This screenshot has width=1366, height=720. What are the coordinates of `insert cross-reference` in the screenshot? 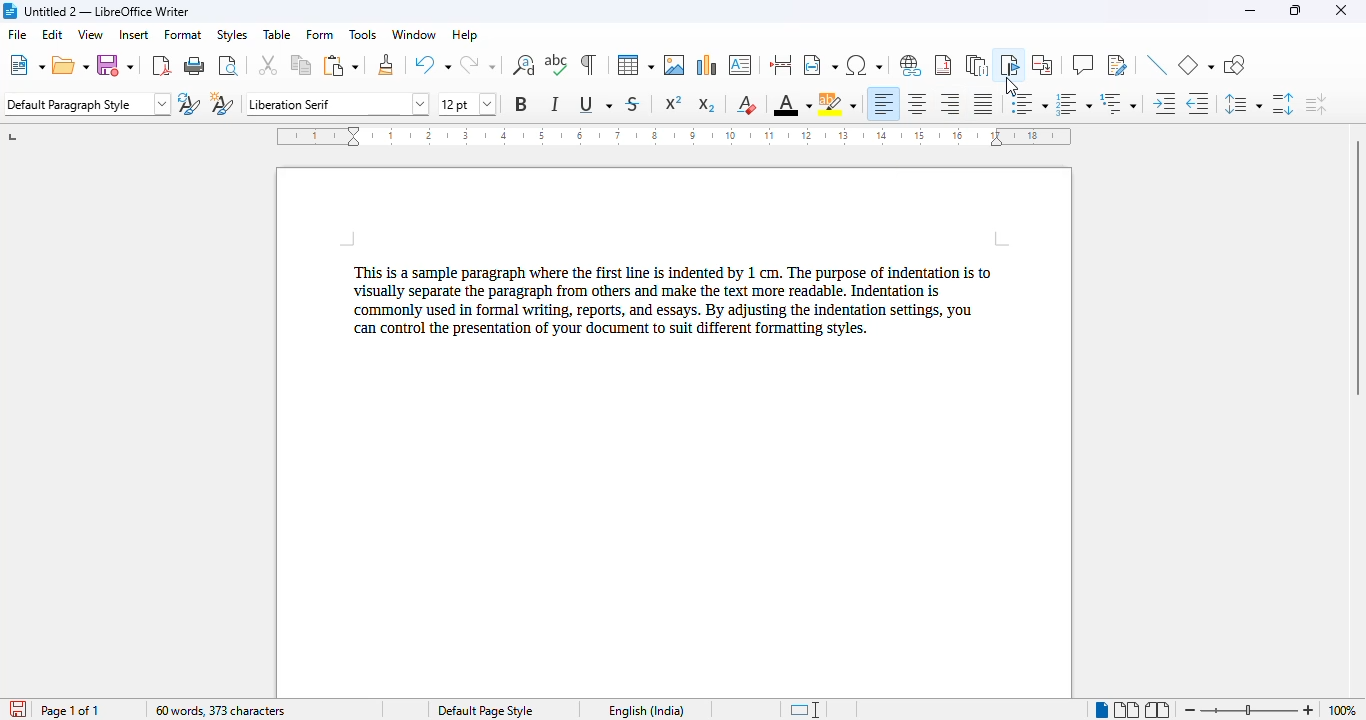 It's located at (1043, 65).